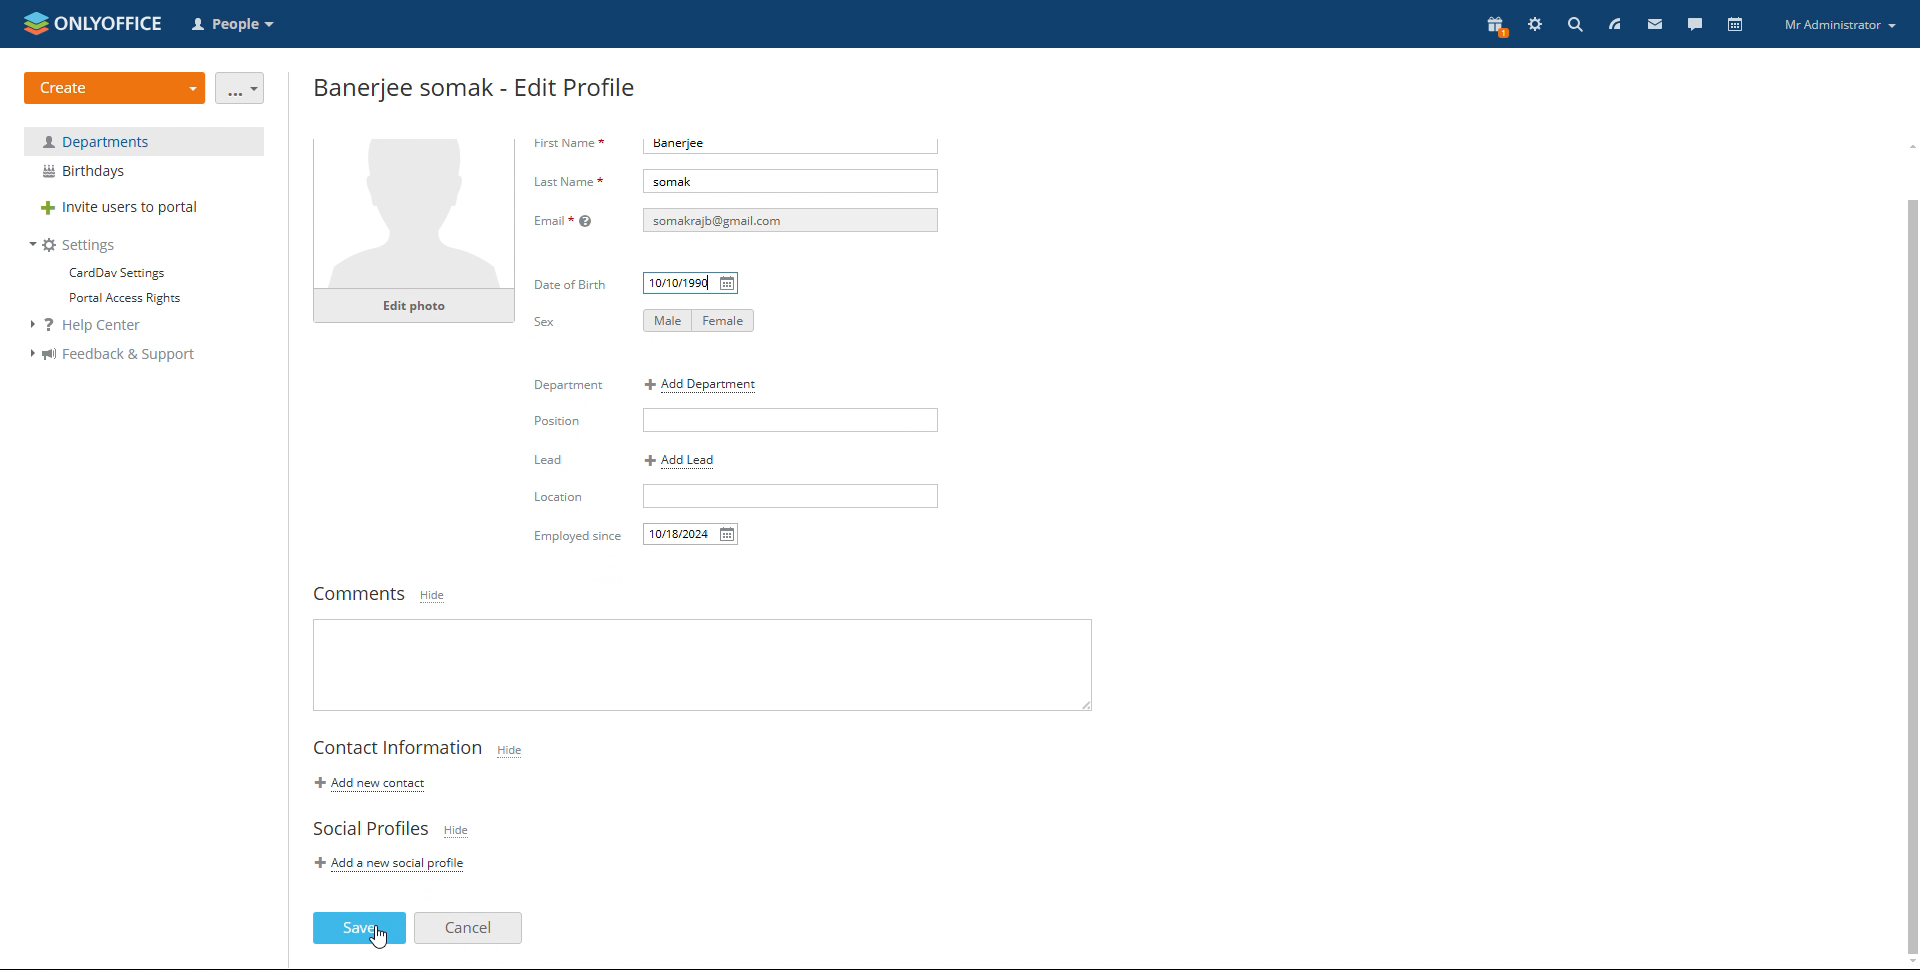  Describe the element at coordinates (118, 299) in the screenshot. I see `portal access rights` at that location.